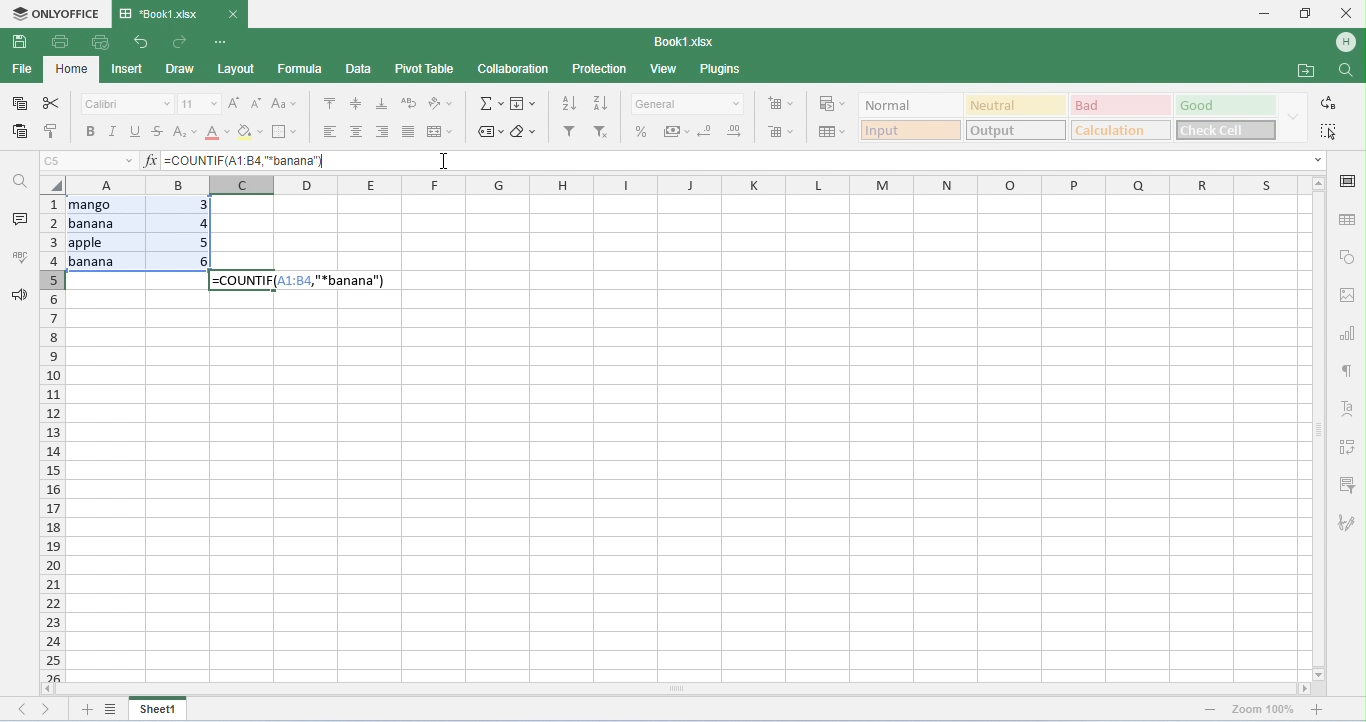 The image size is (1366, 722). What do you see at coordinates (111, 708) in the screenshot?
I see `list of sheets` at bounding box center [111, 708].